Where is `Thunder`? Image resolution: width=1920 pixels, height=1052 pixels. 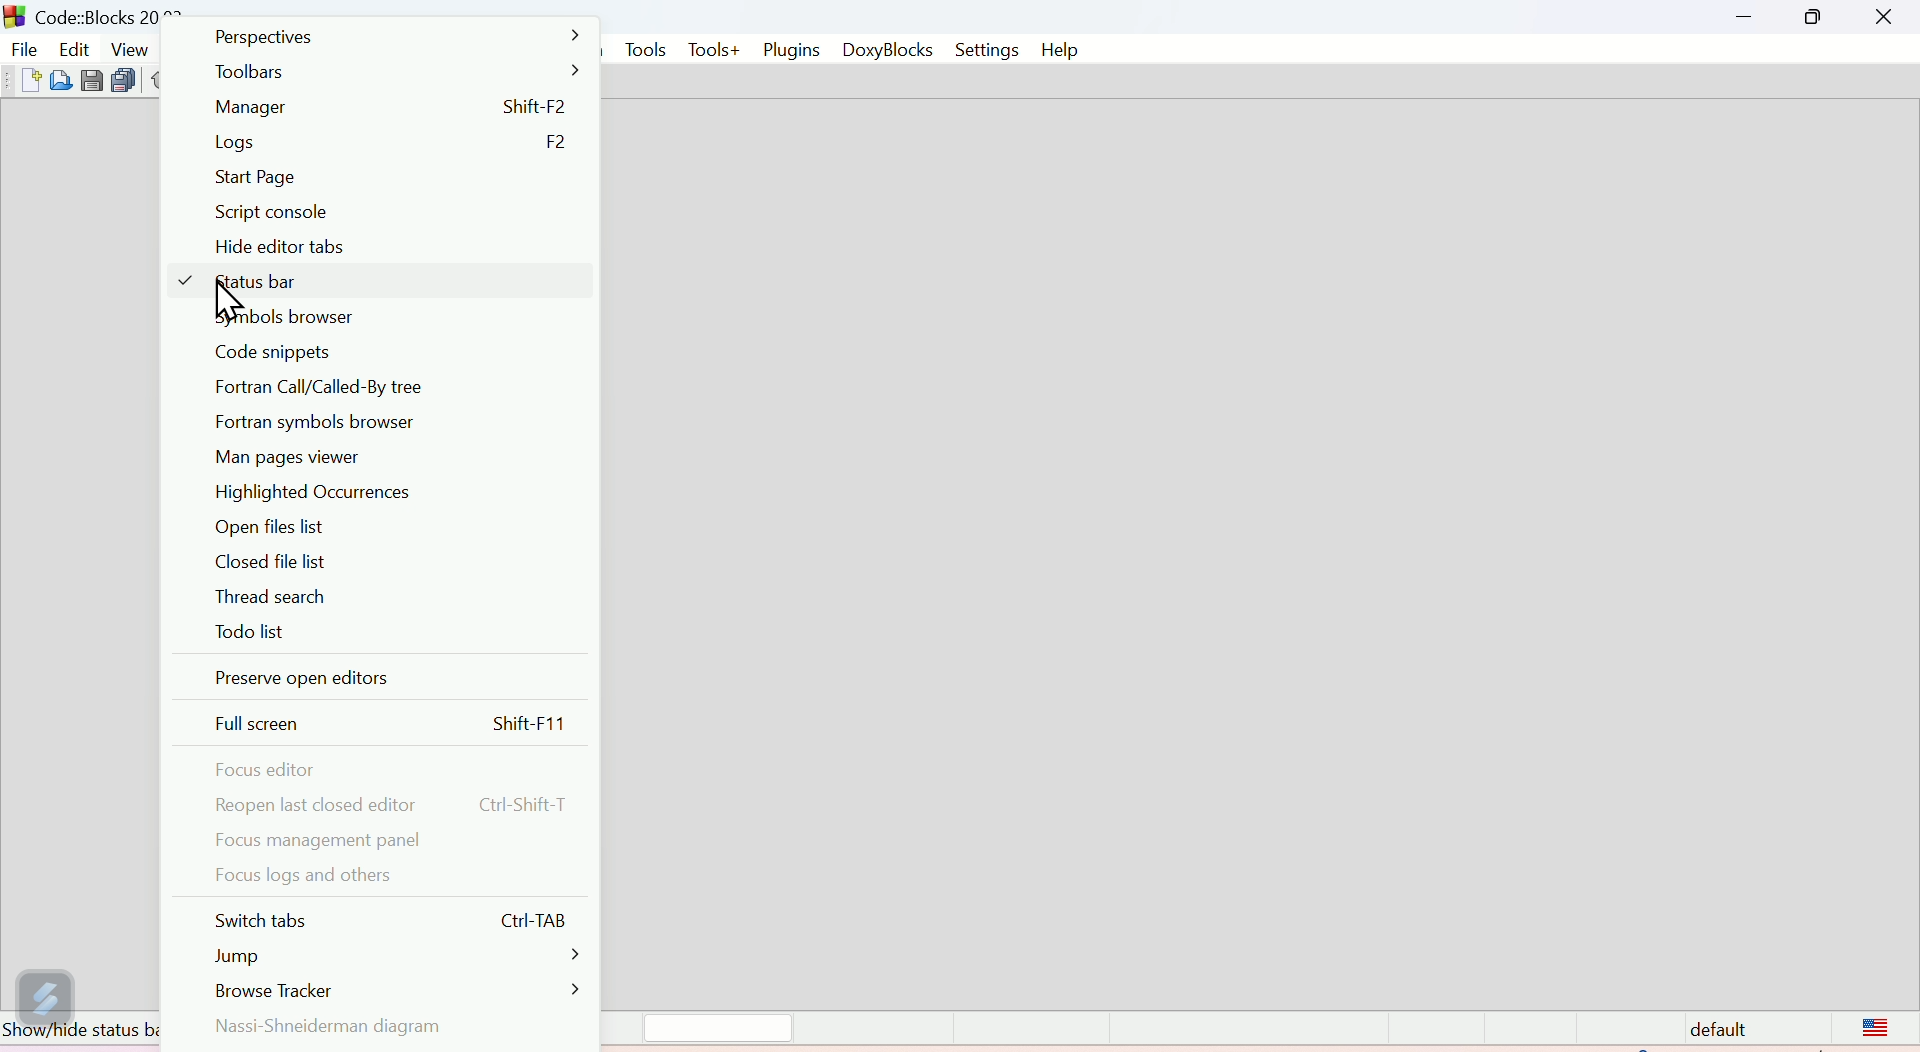 Thunder is located at coordinates (43, 990).